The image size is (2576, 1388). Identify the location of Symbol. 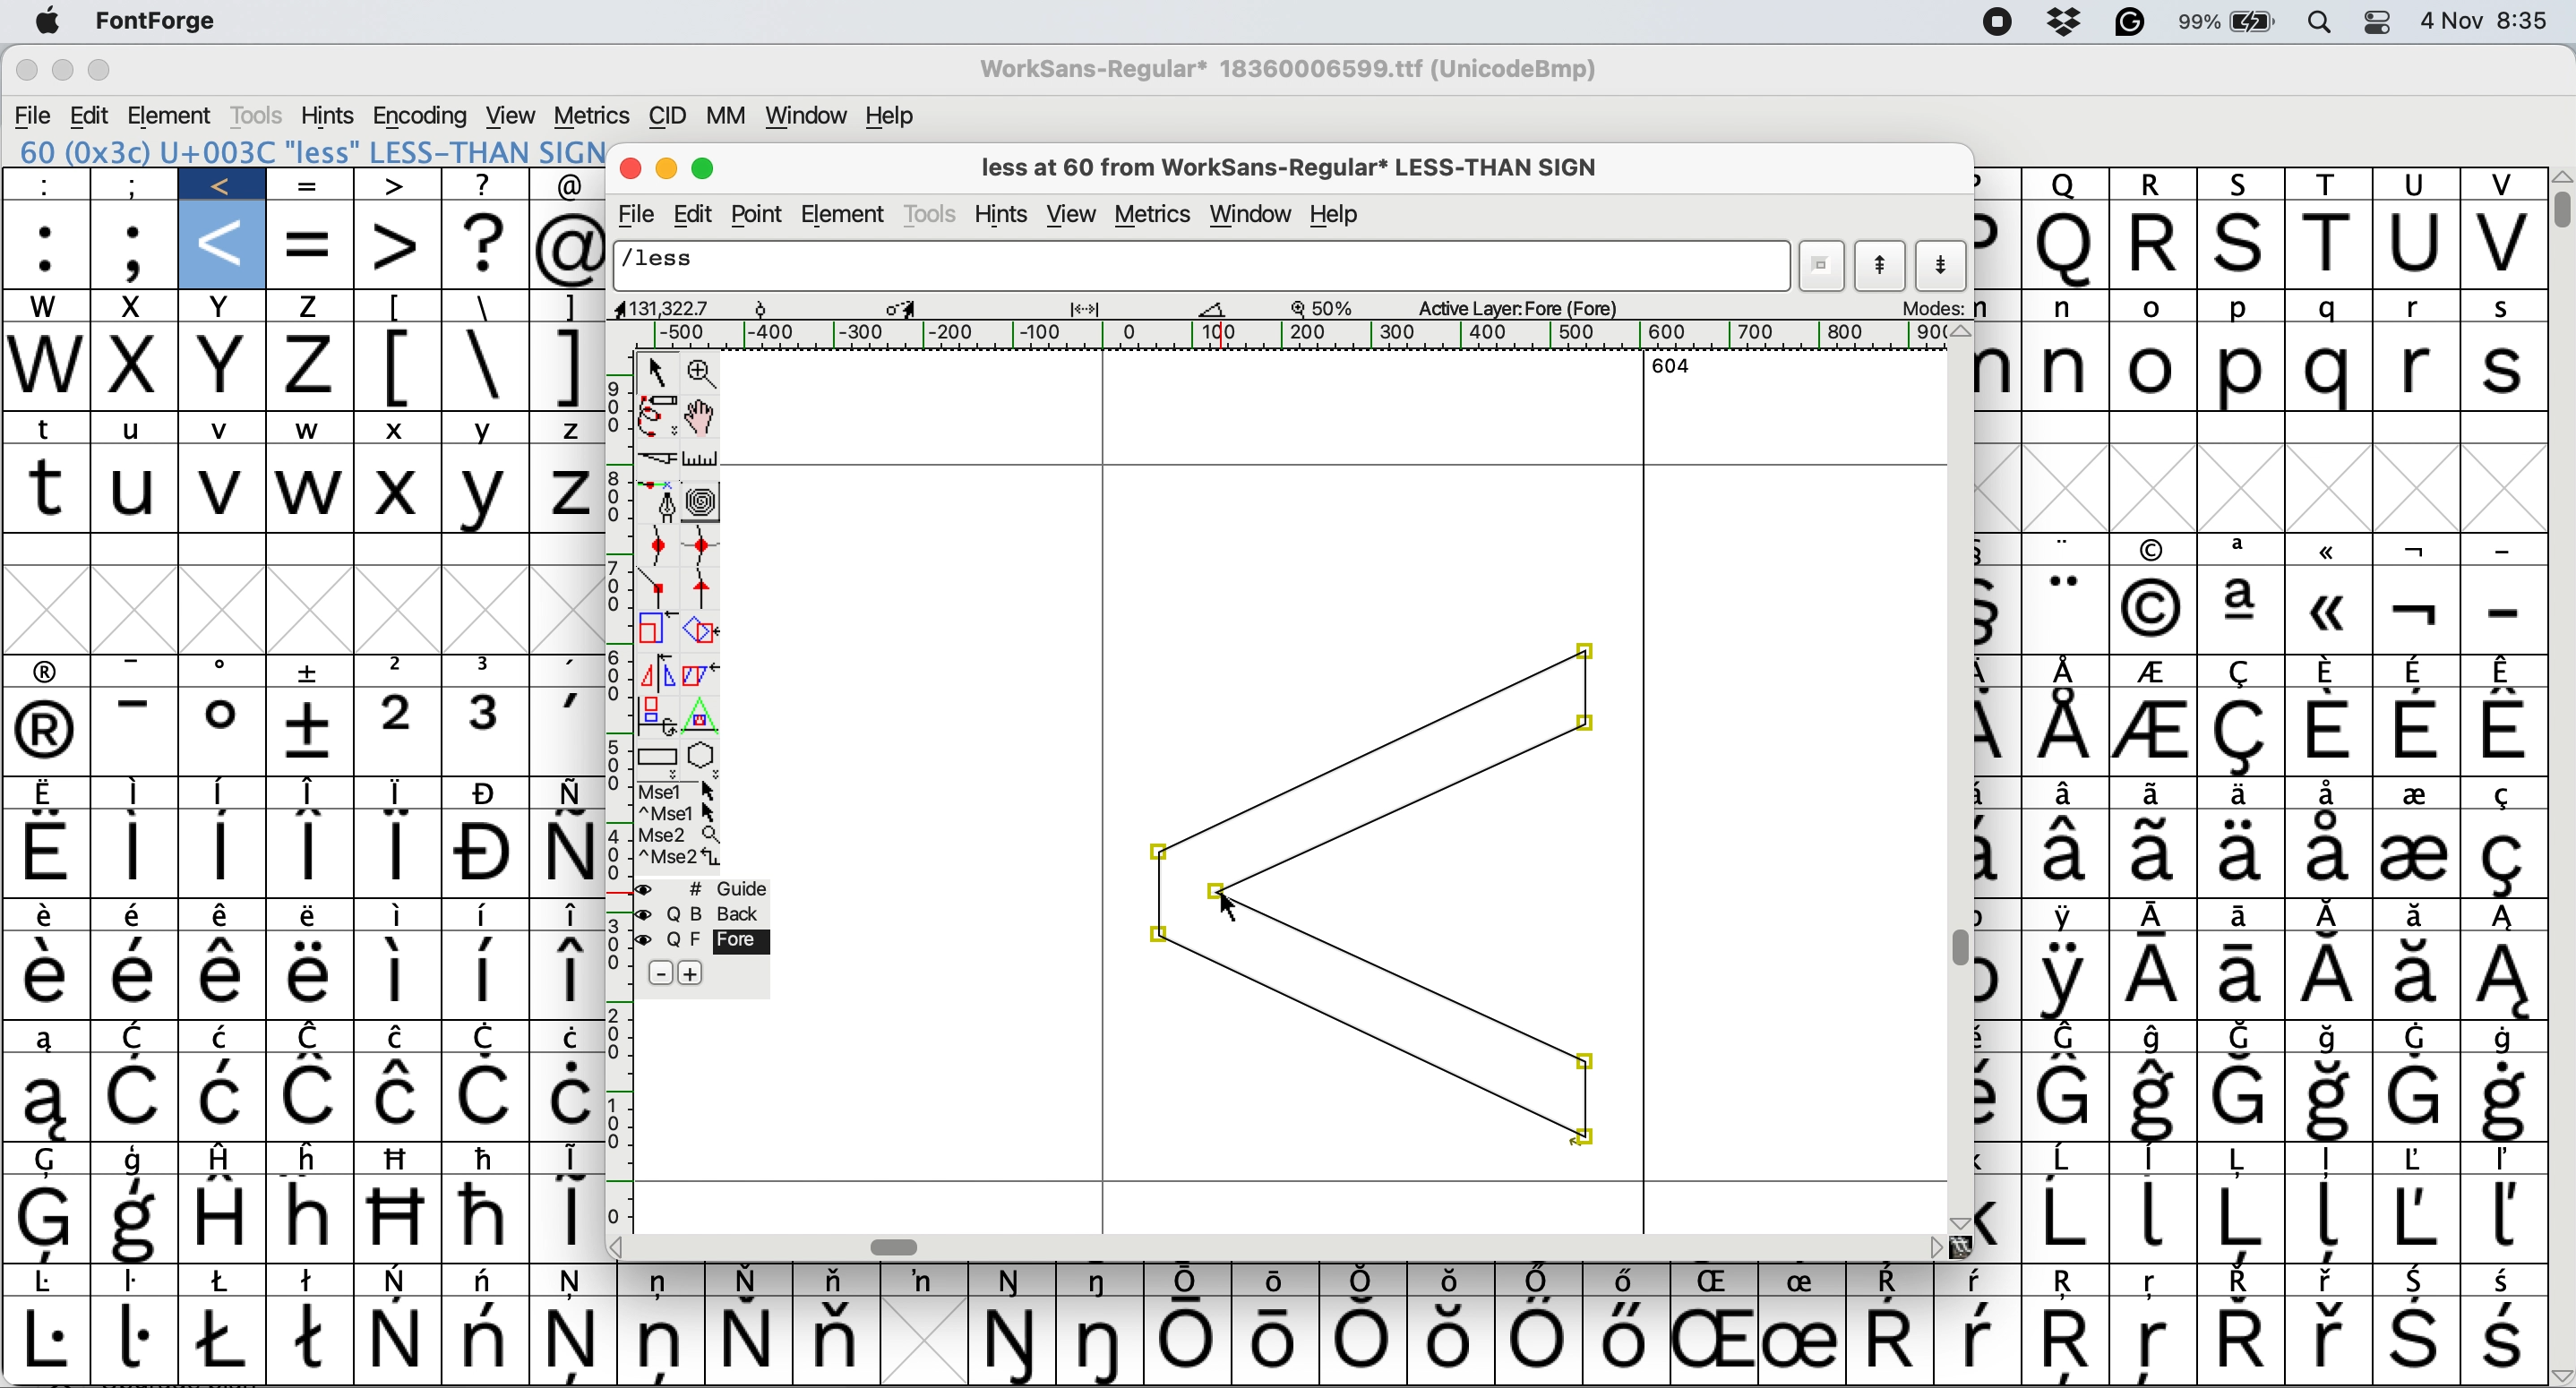
(2420, 915).